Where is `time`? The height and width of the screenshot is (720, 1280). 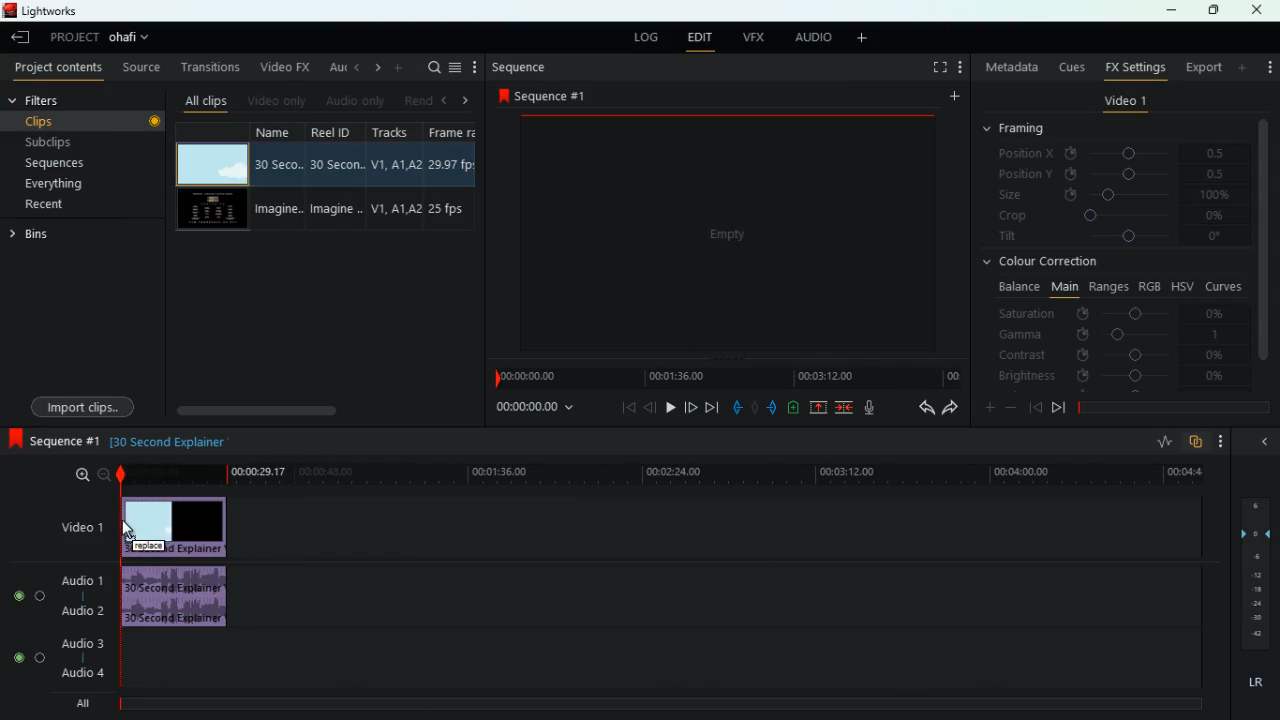 time is located at coordinates (533, 409).